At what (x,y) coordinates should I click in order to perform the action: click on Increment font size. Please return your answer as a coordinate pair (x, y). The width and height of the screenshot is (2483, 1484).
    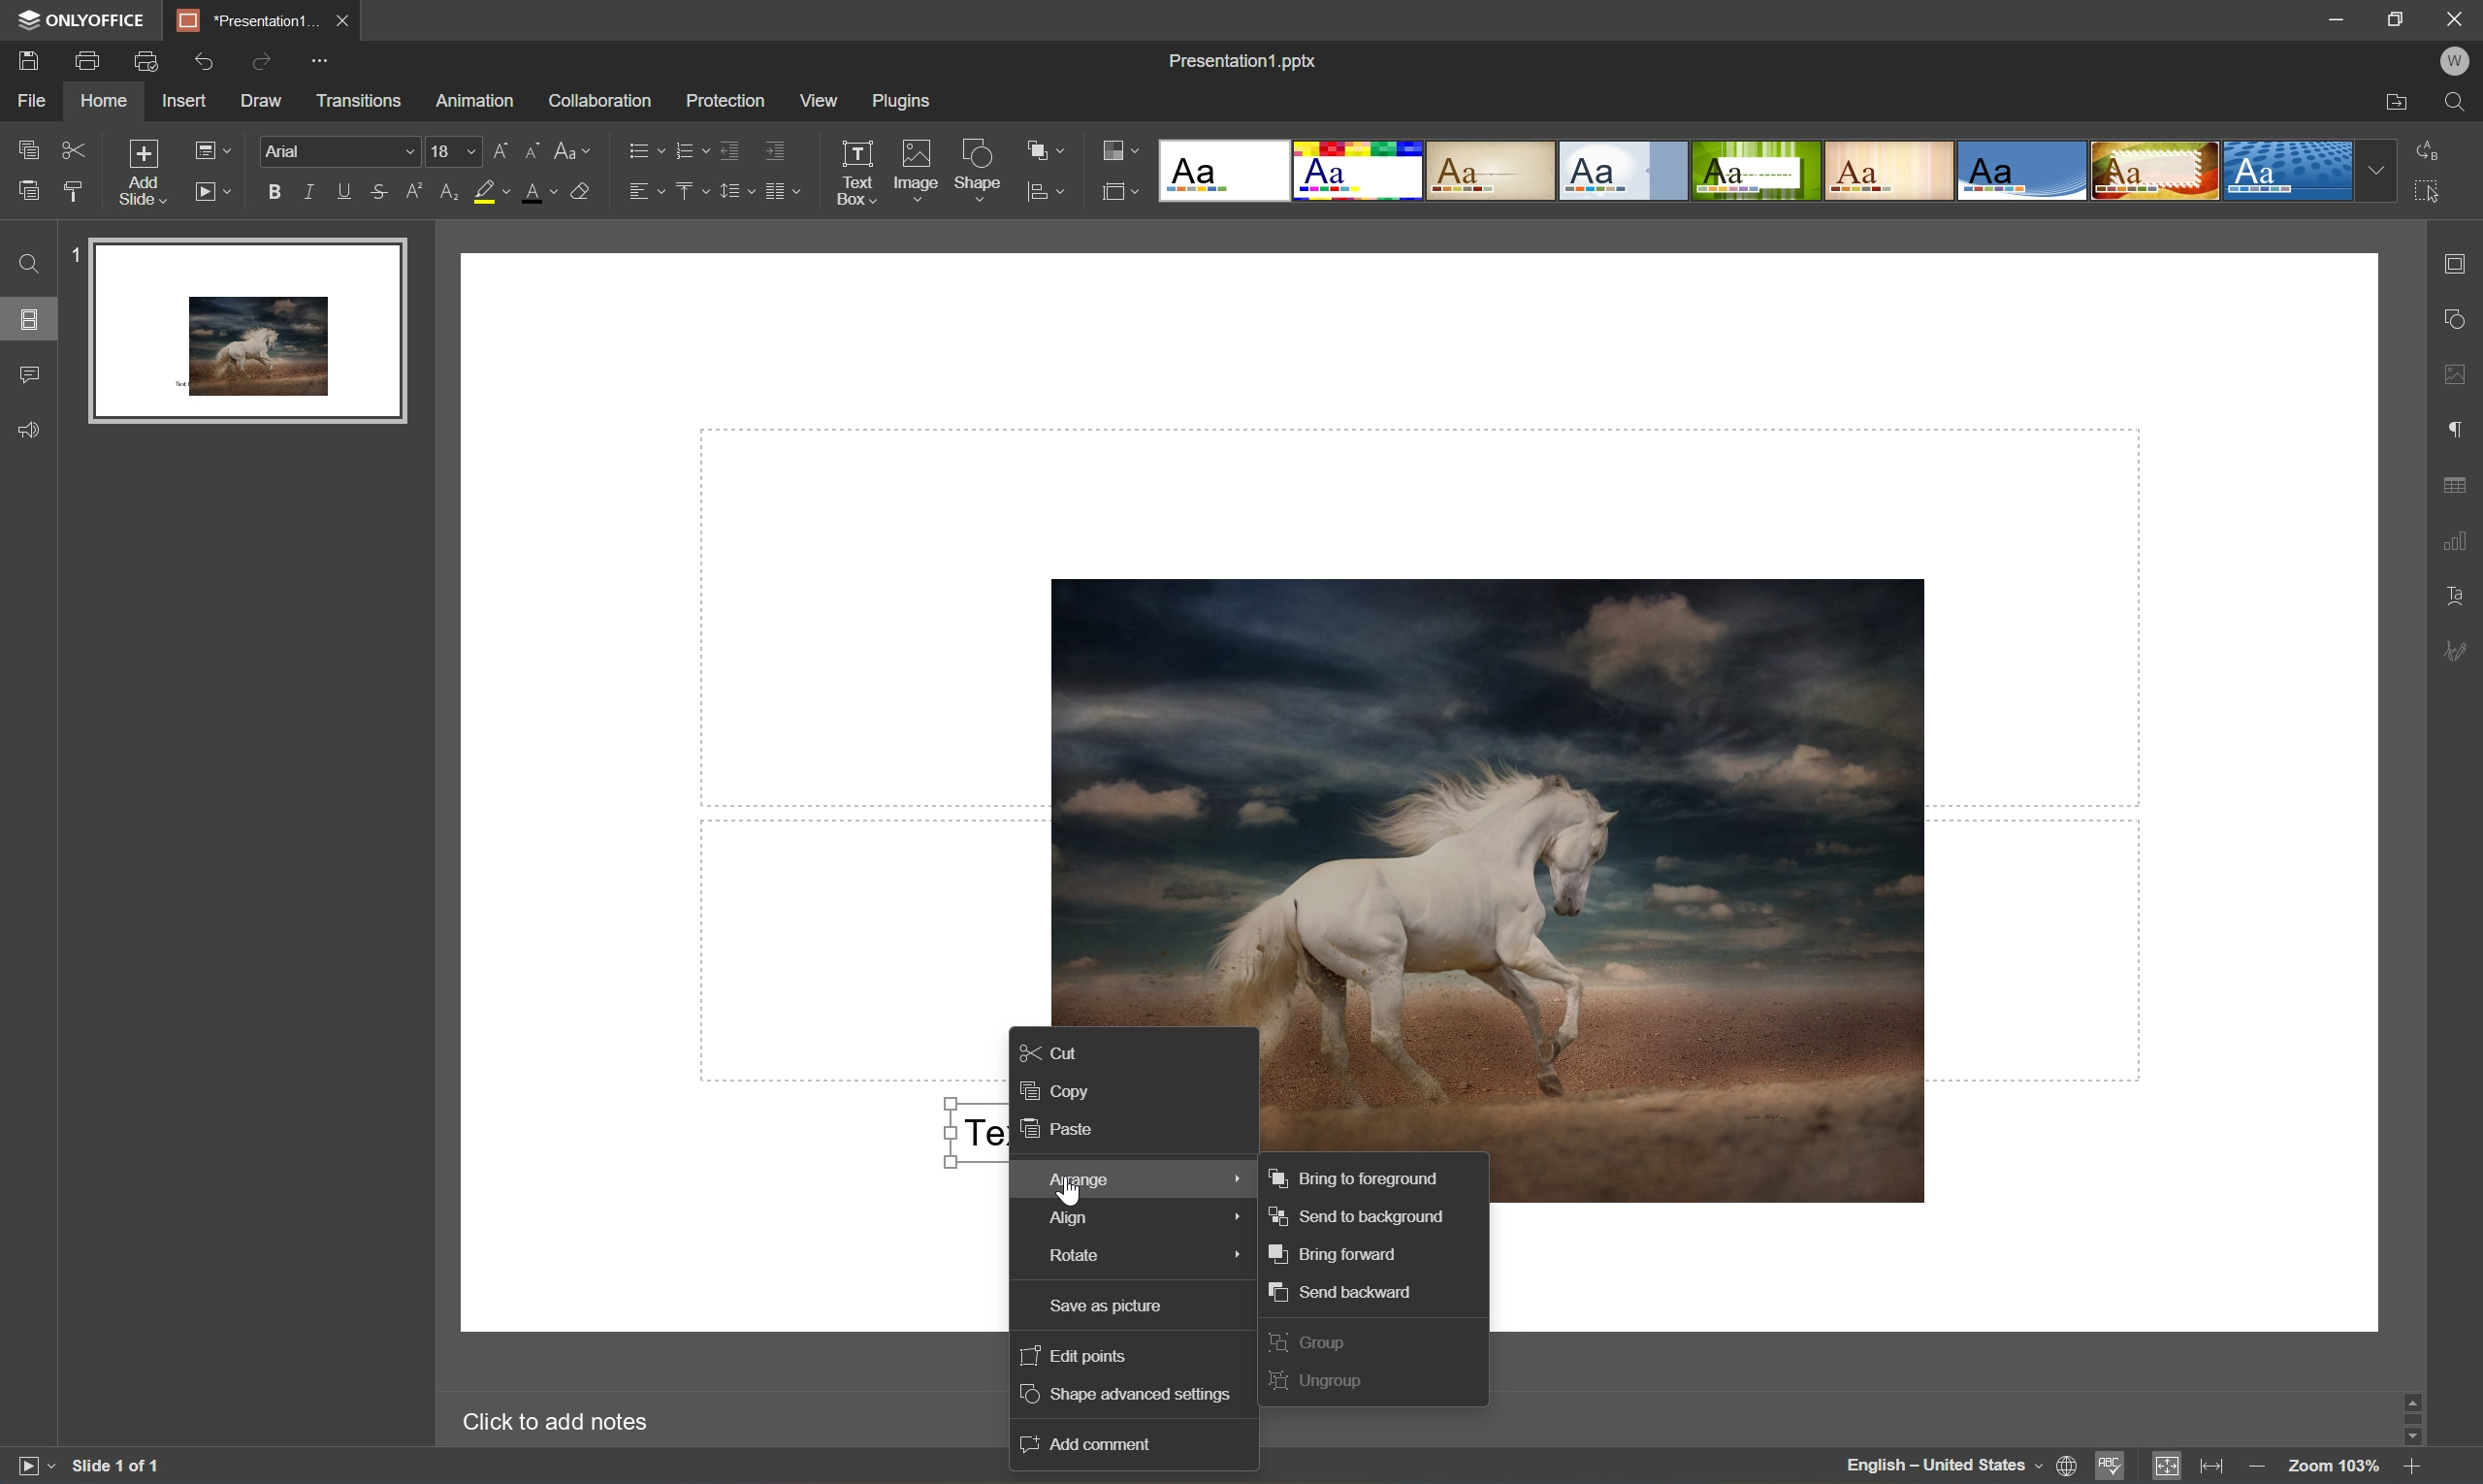
    Looking at the image, I should click on (498, 149).